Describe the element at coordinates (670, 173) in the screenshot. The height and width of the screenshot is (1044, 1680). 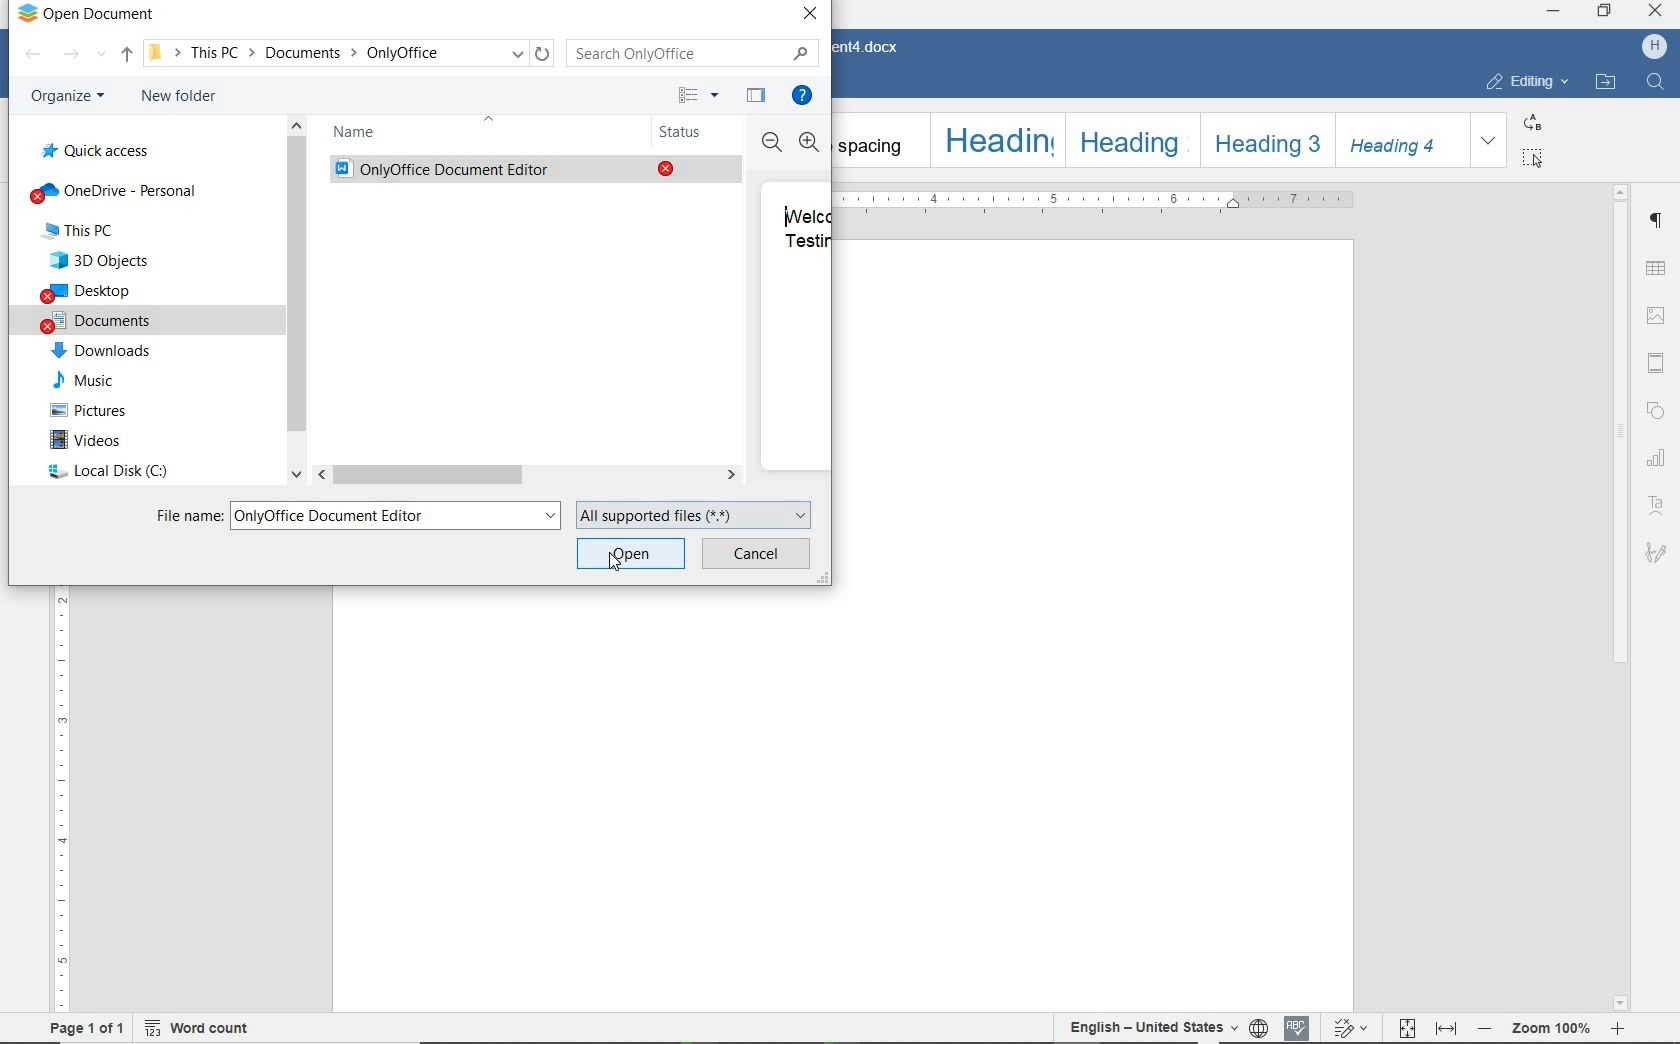
I see `Close` at that location.